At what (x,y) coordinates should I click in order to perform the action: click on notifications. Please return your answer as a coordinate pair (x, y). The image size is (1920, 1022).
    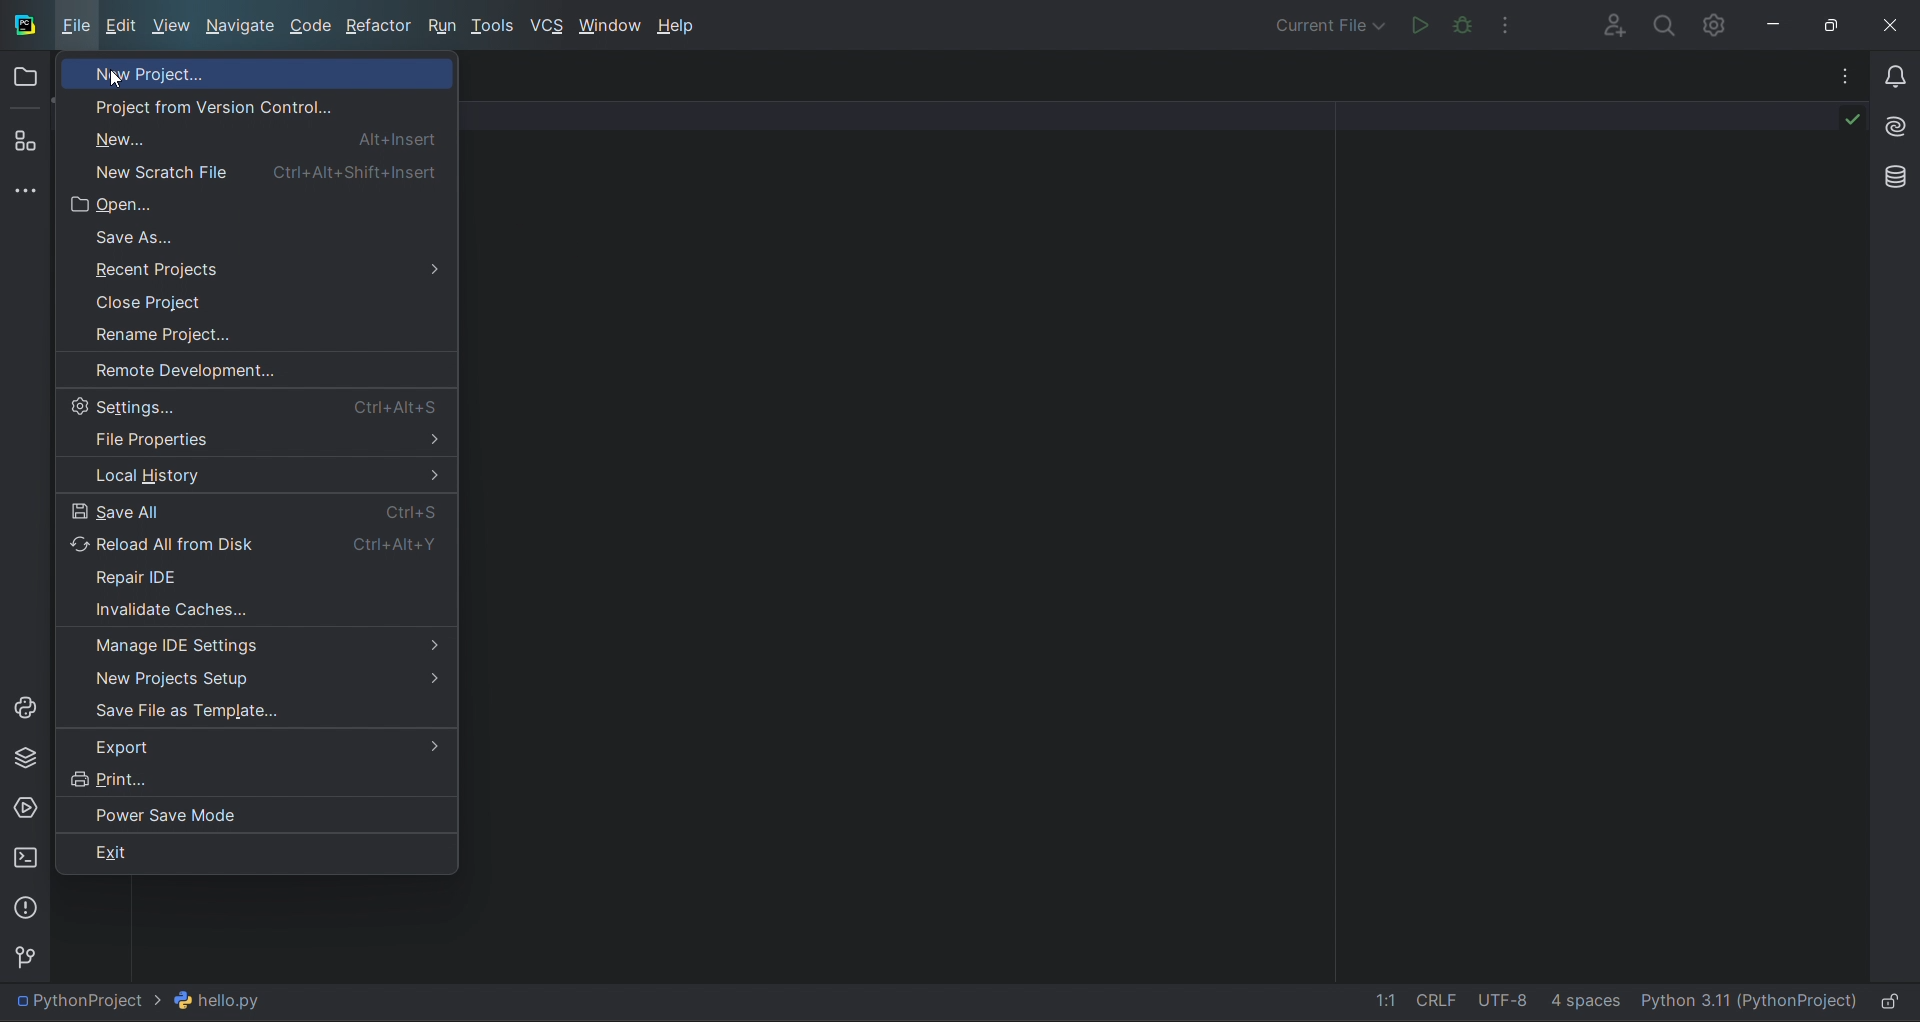
    Looking at the image, I should click on (1891, 69).